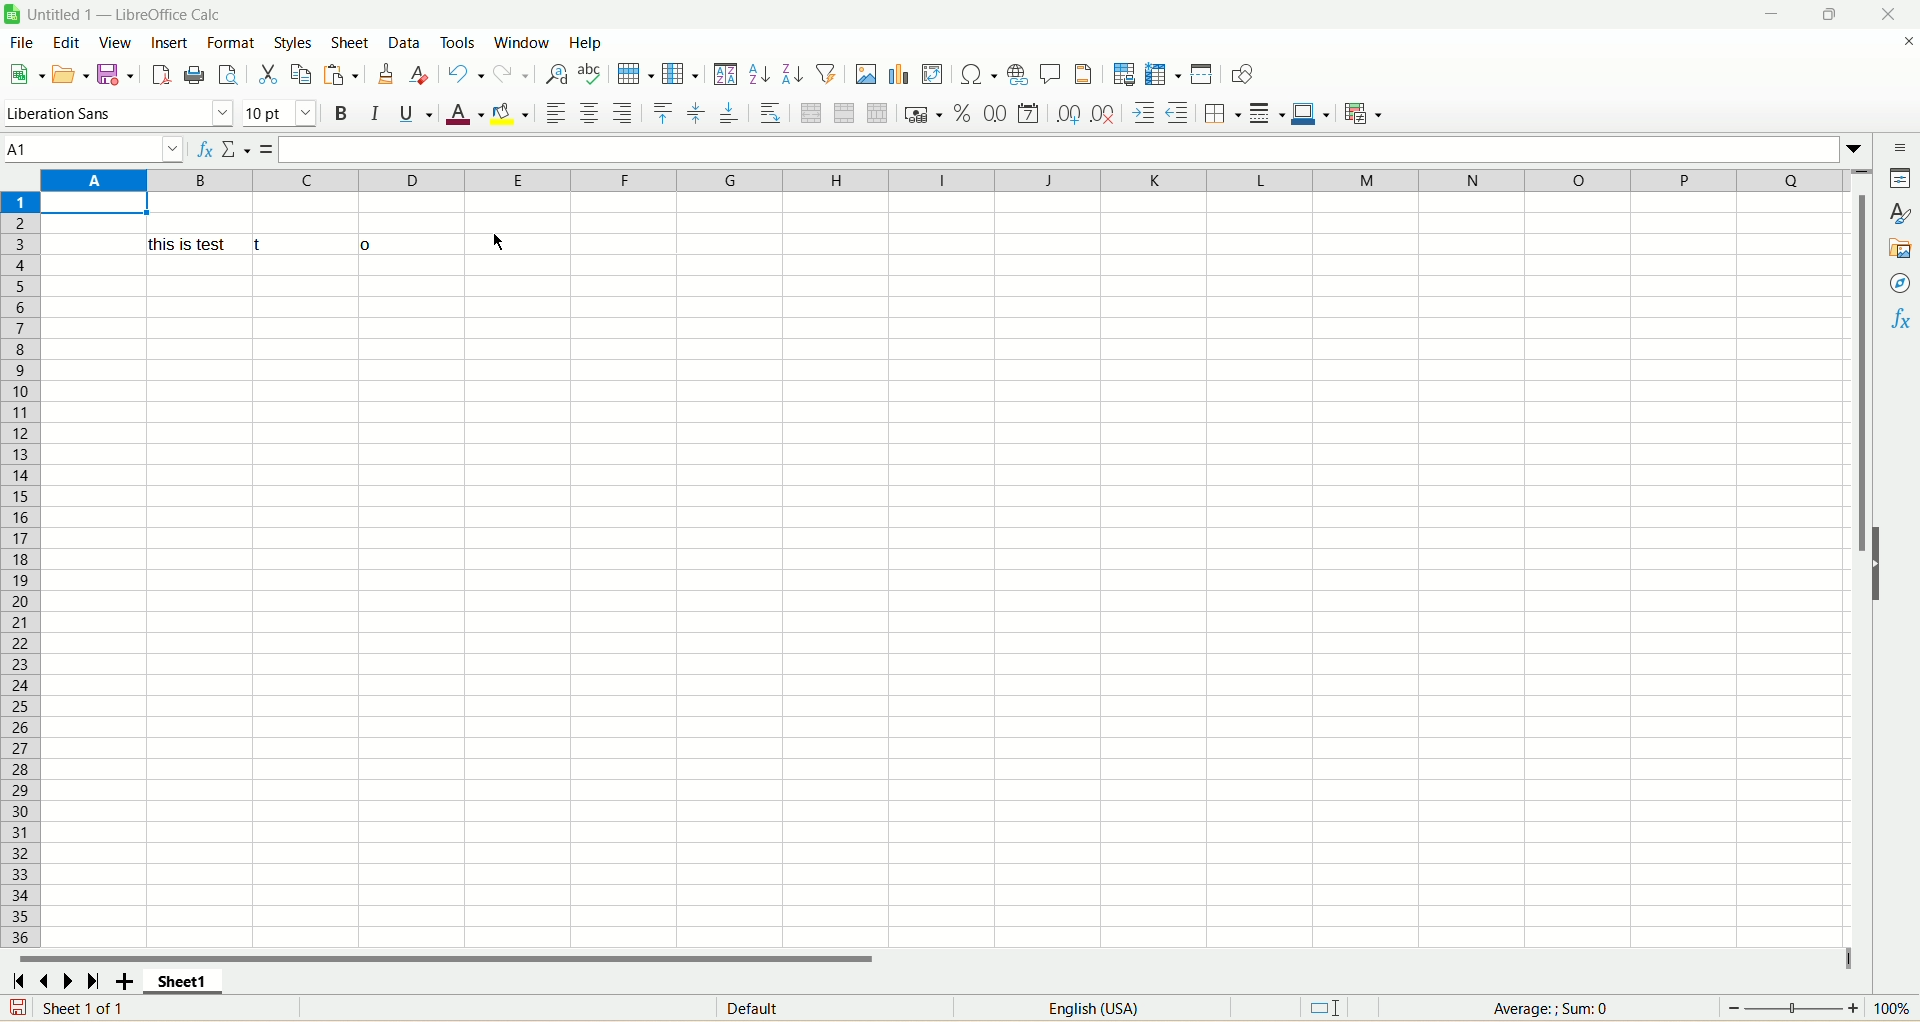 The width and height of the screenshot is (1920, 1022). What do you see at coordinates (923, 115) in the screenshot?
I see `format as currency` at bounding box center [923, 115].